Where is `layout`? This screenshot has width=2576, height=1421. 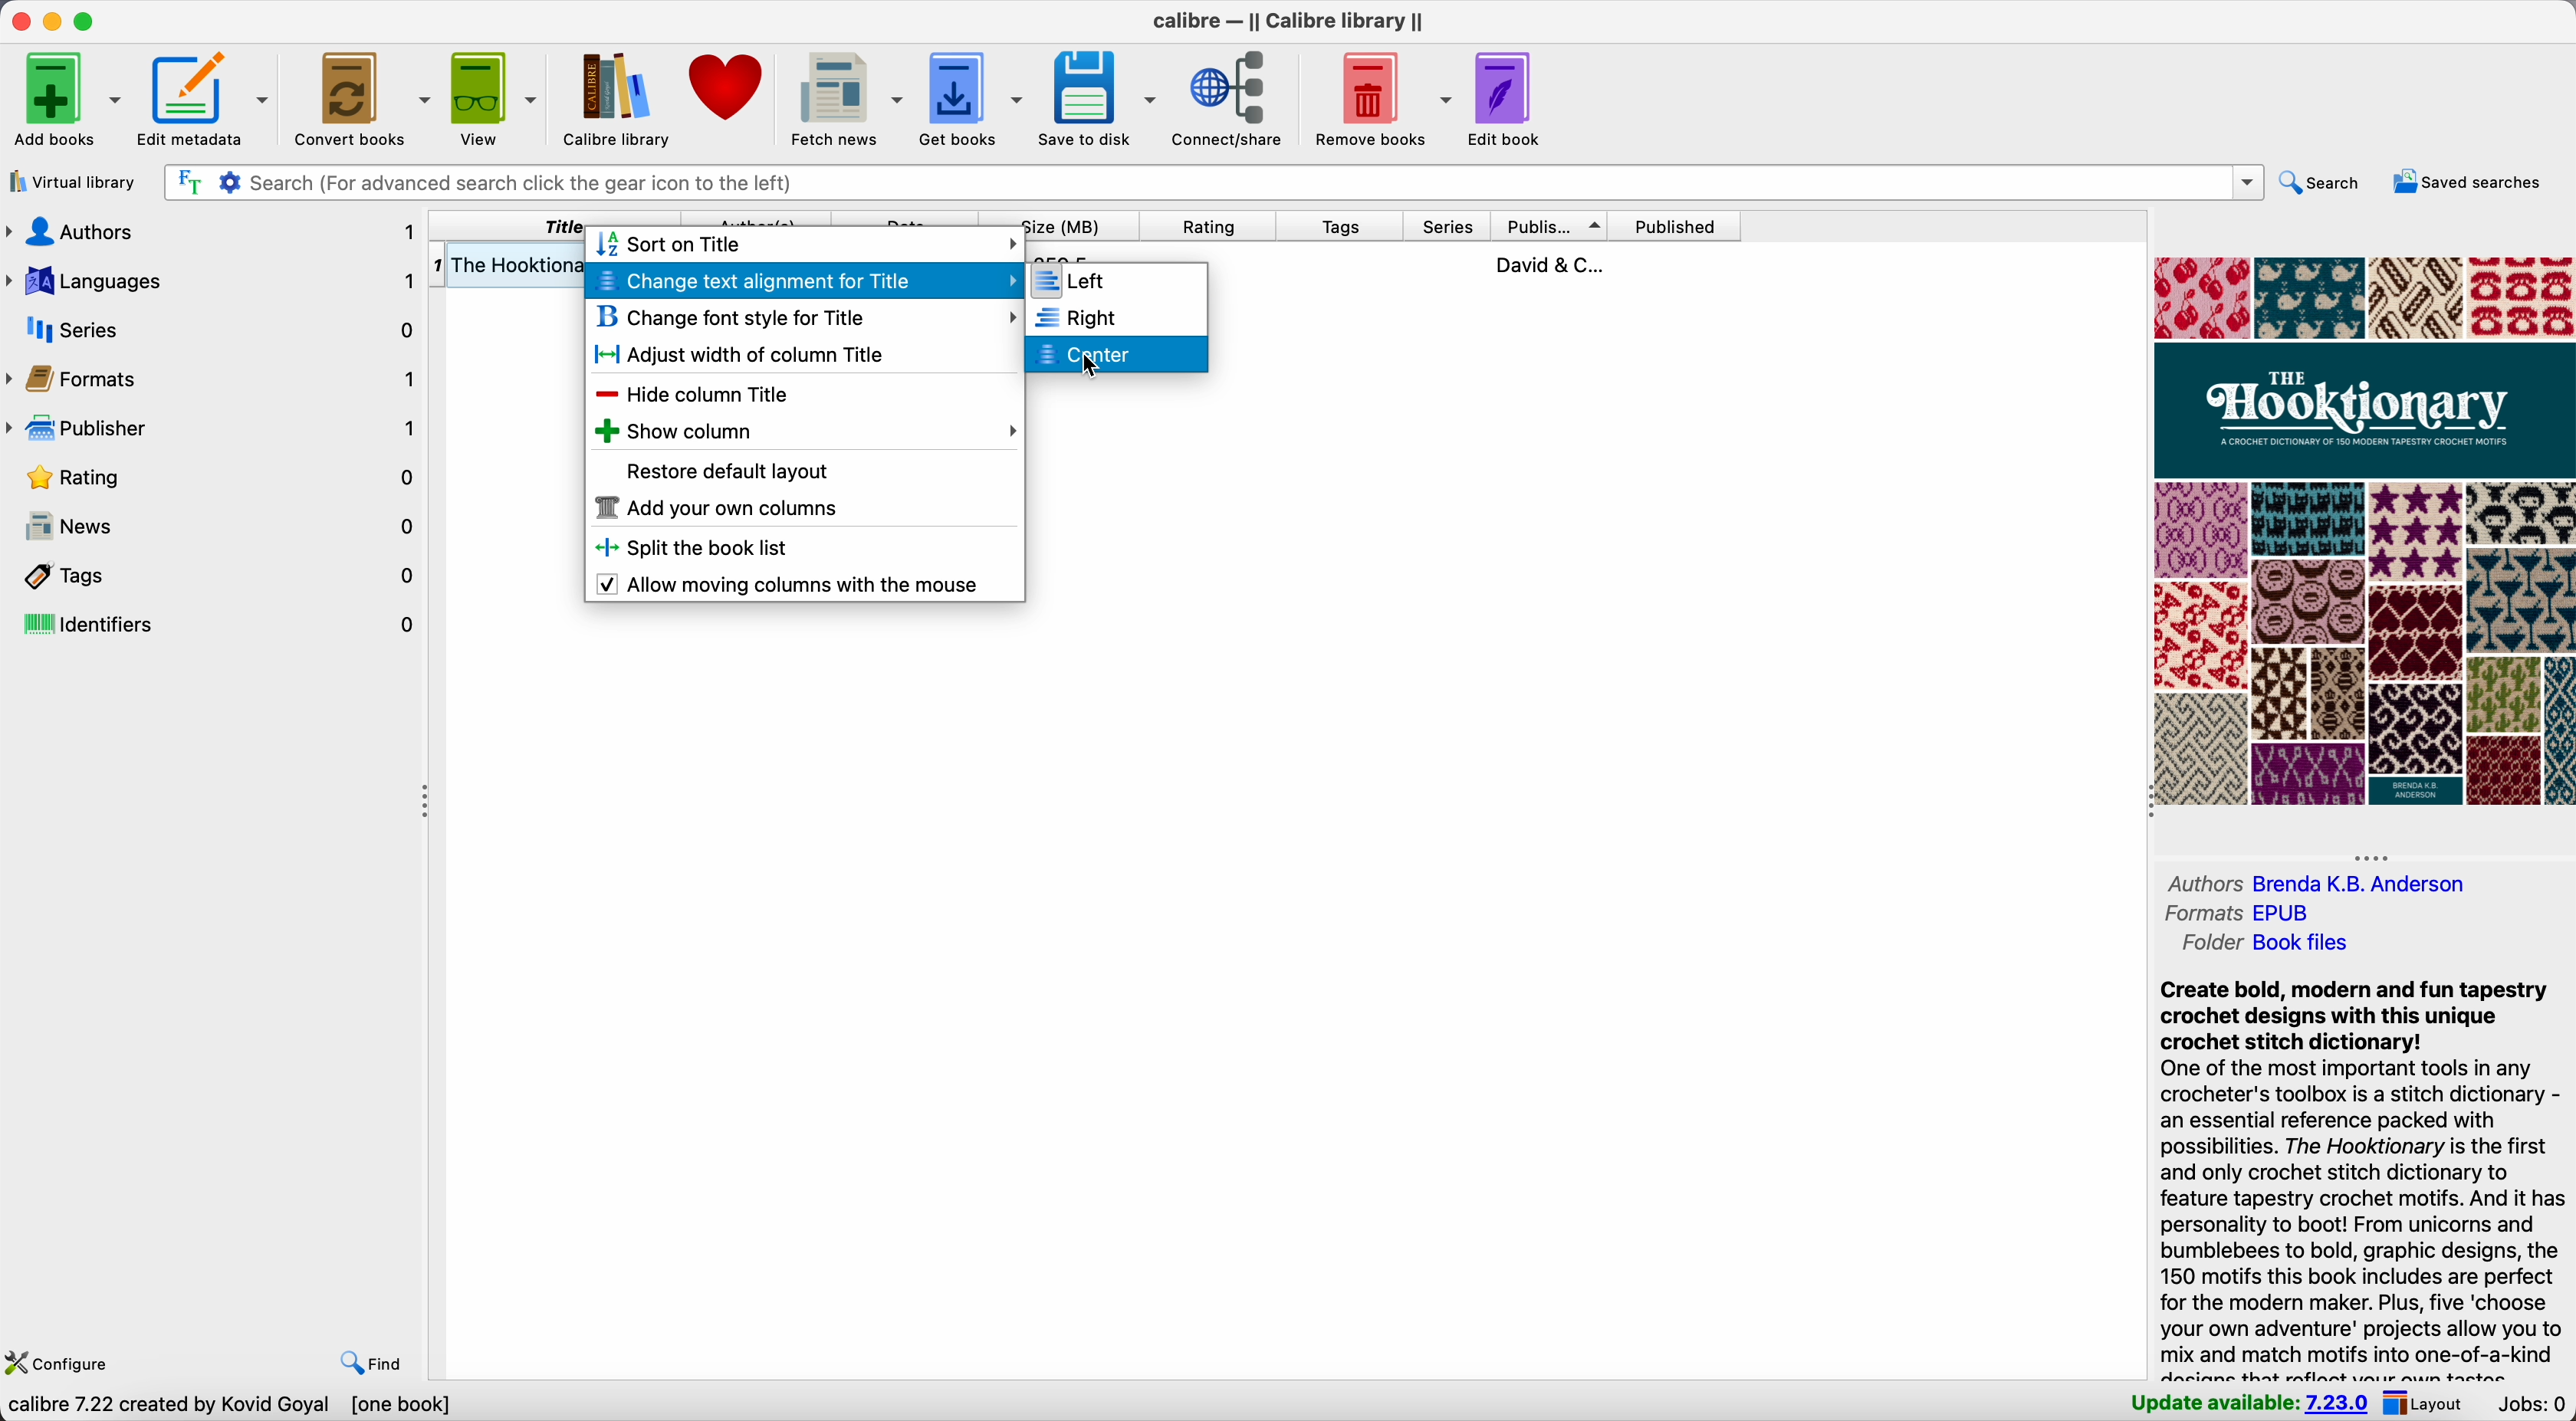 layout is located at coordinates (2433, 1404).